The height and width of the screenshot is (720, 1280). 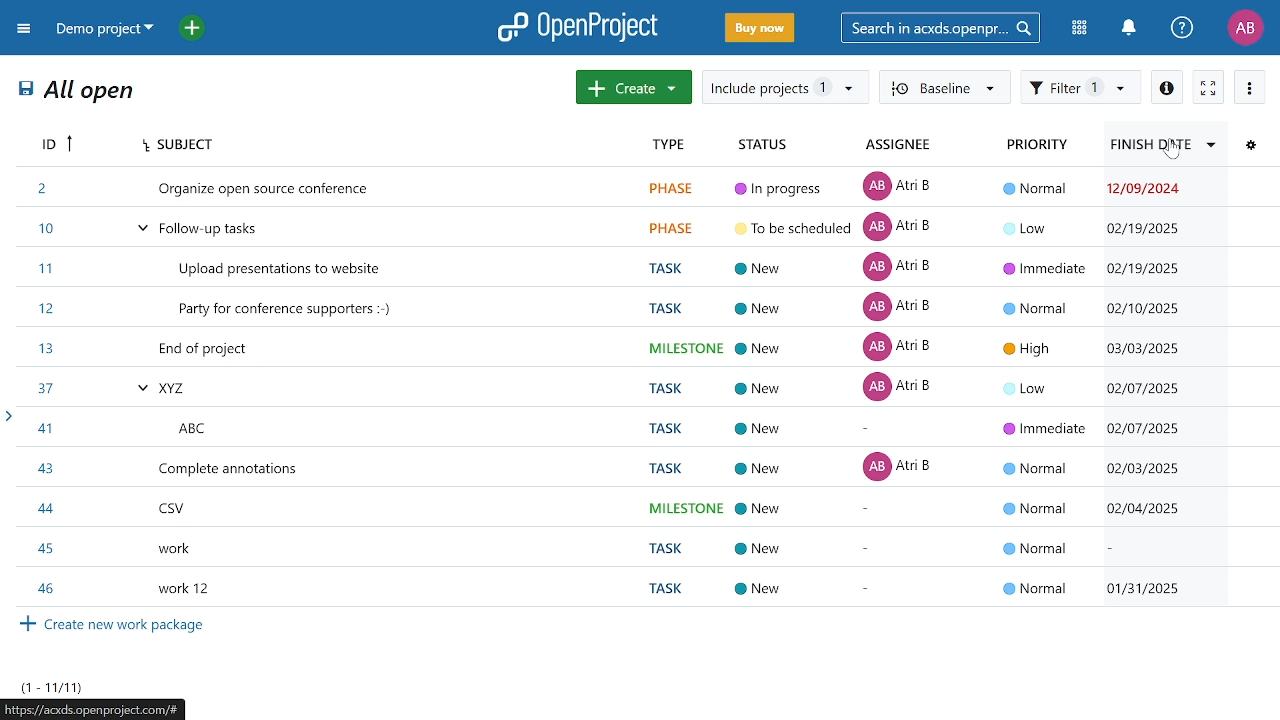 I want to click on task titled complete annotations", so click(x=650, y=465).